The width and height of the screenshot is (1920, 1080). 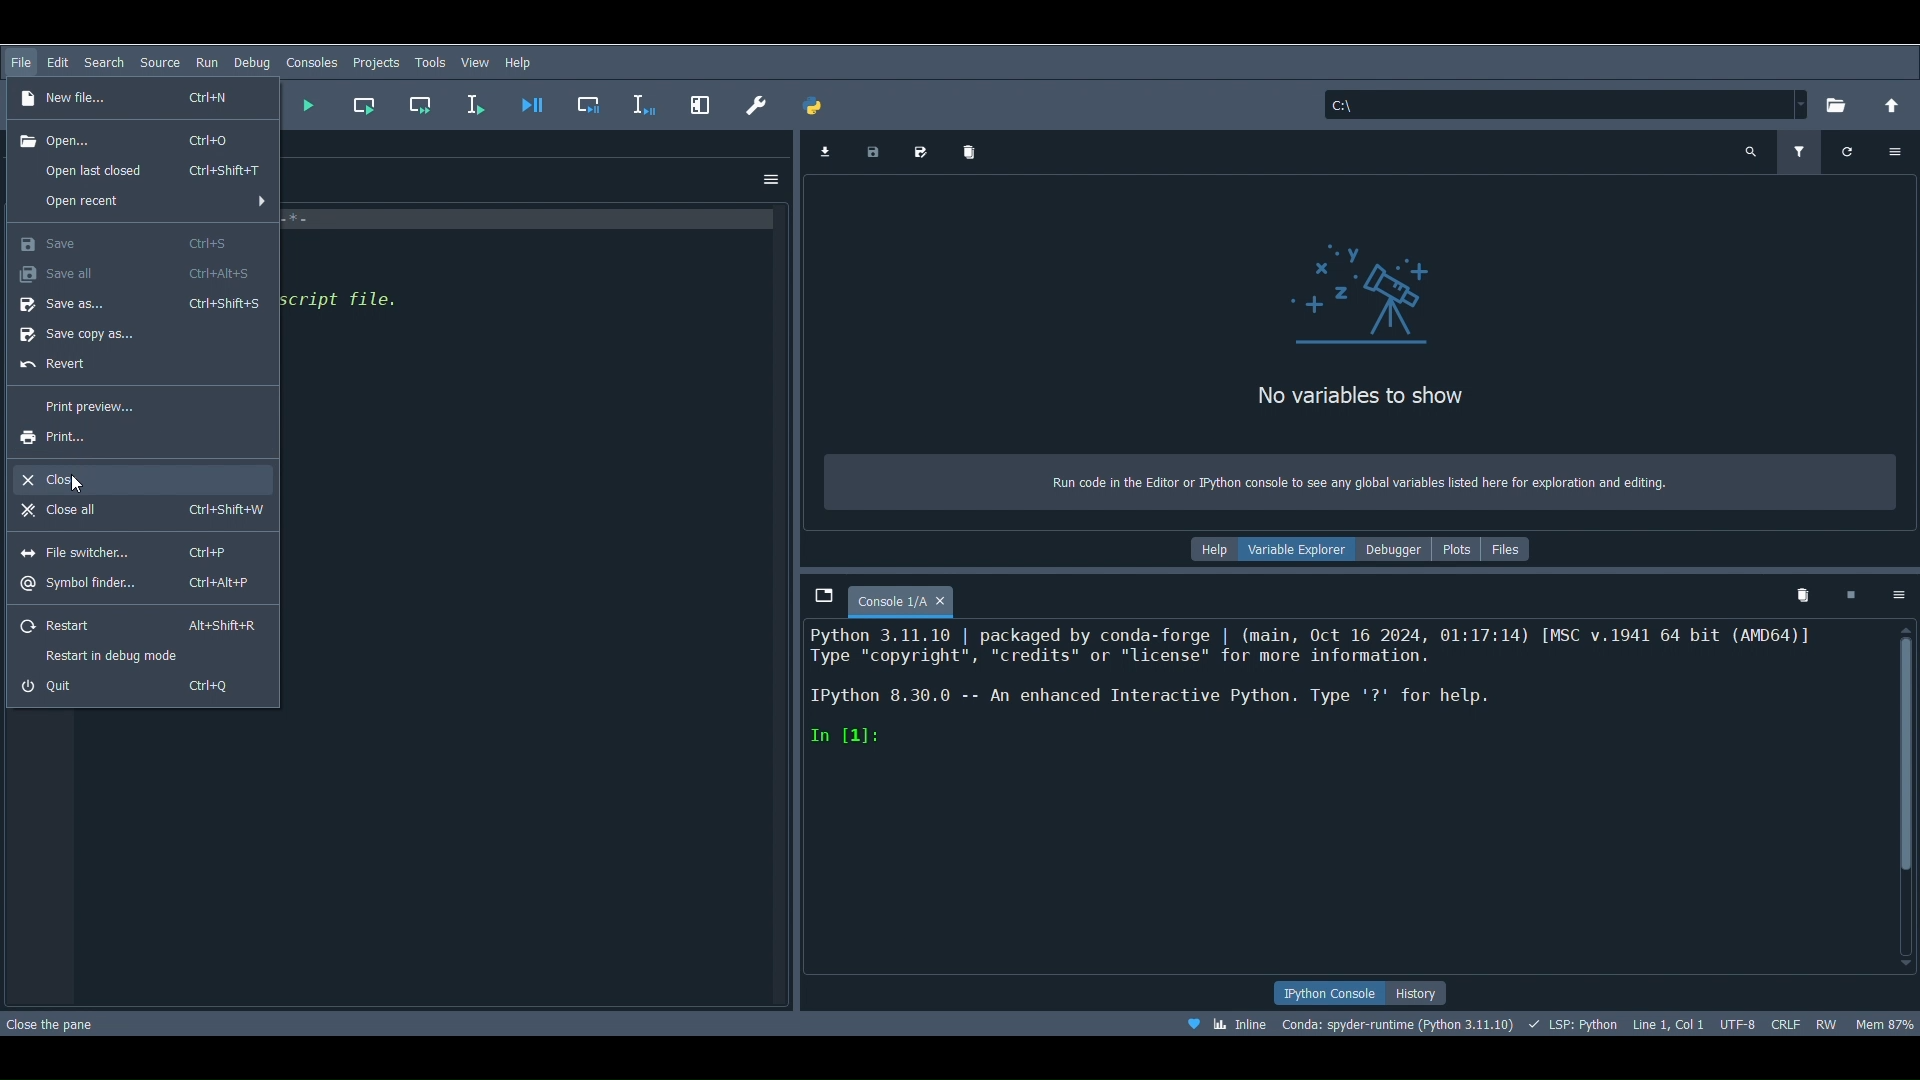 I want to click on Save all, so click(x=134, y=272).